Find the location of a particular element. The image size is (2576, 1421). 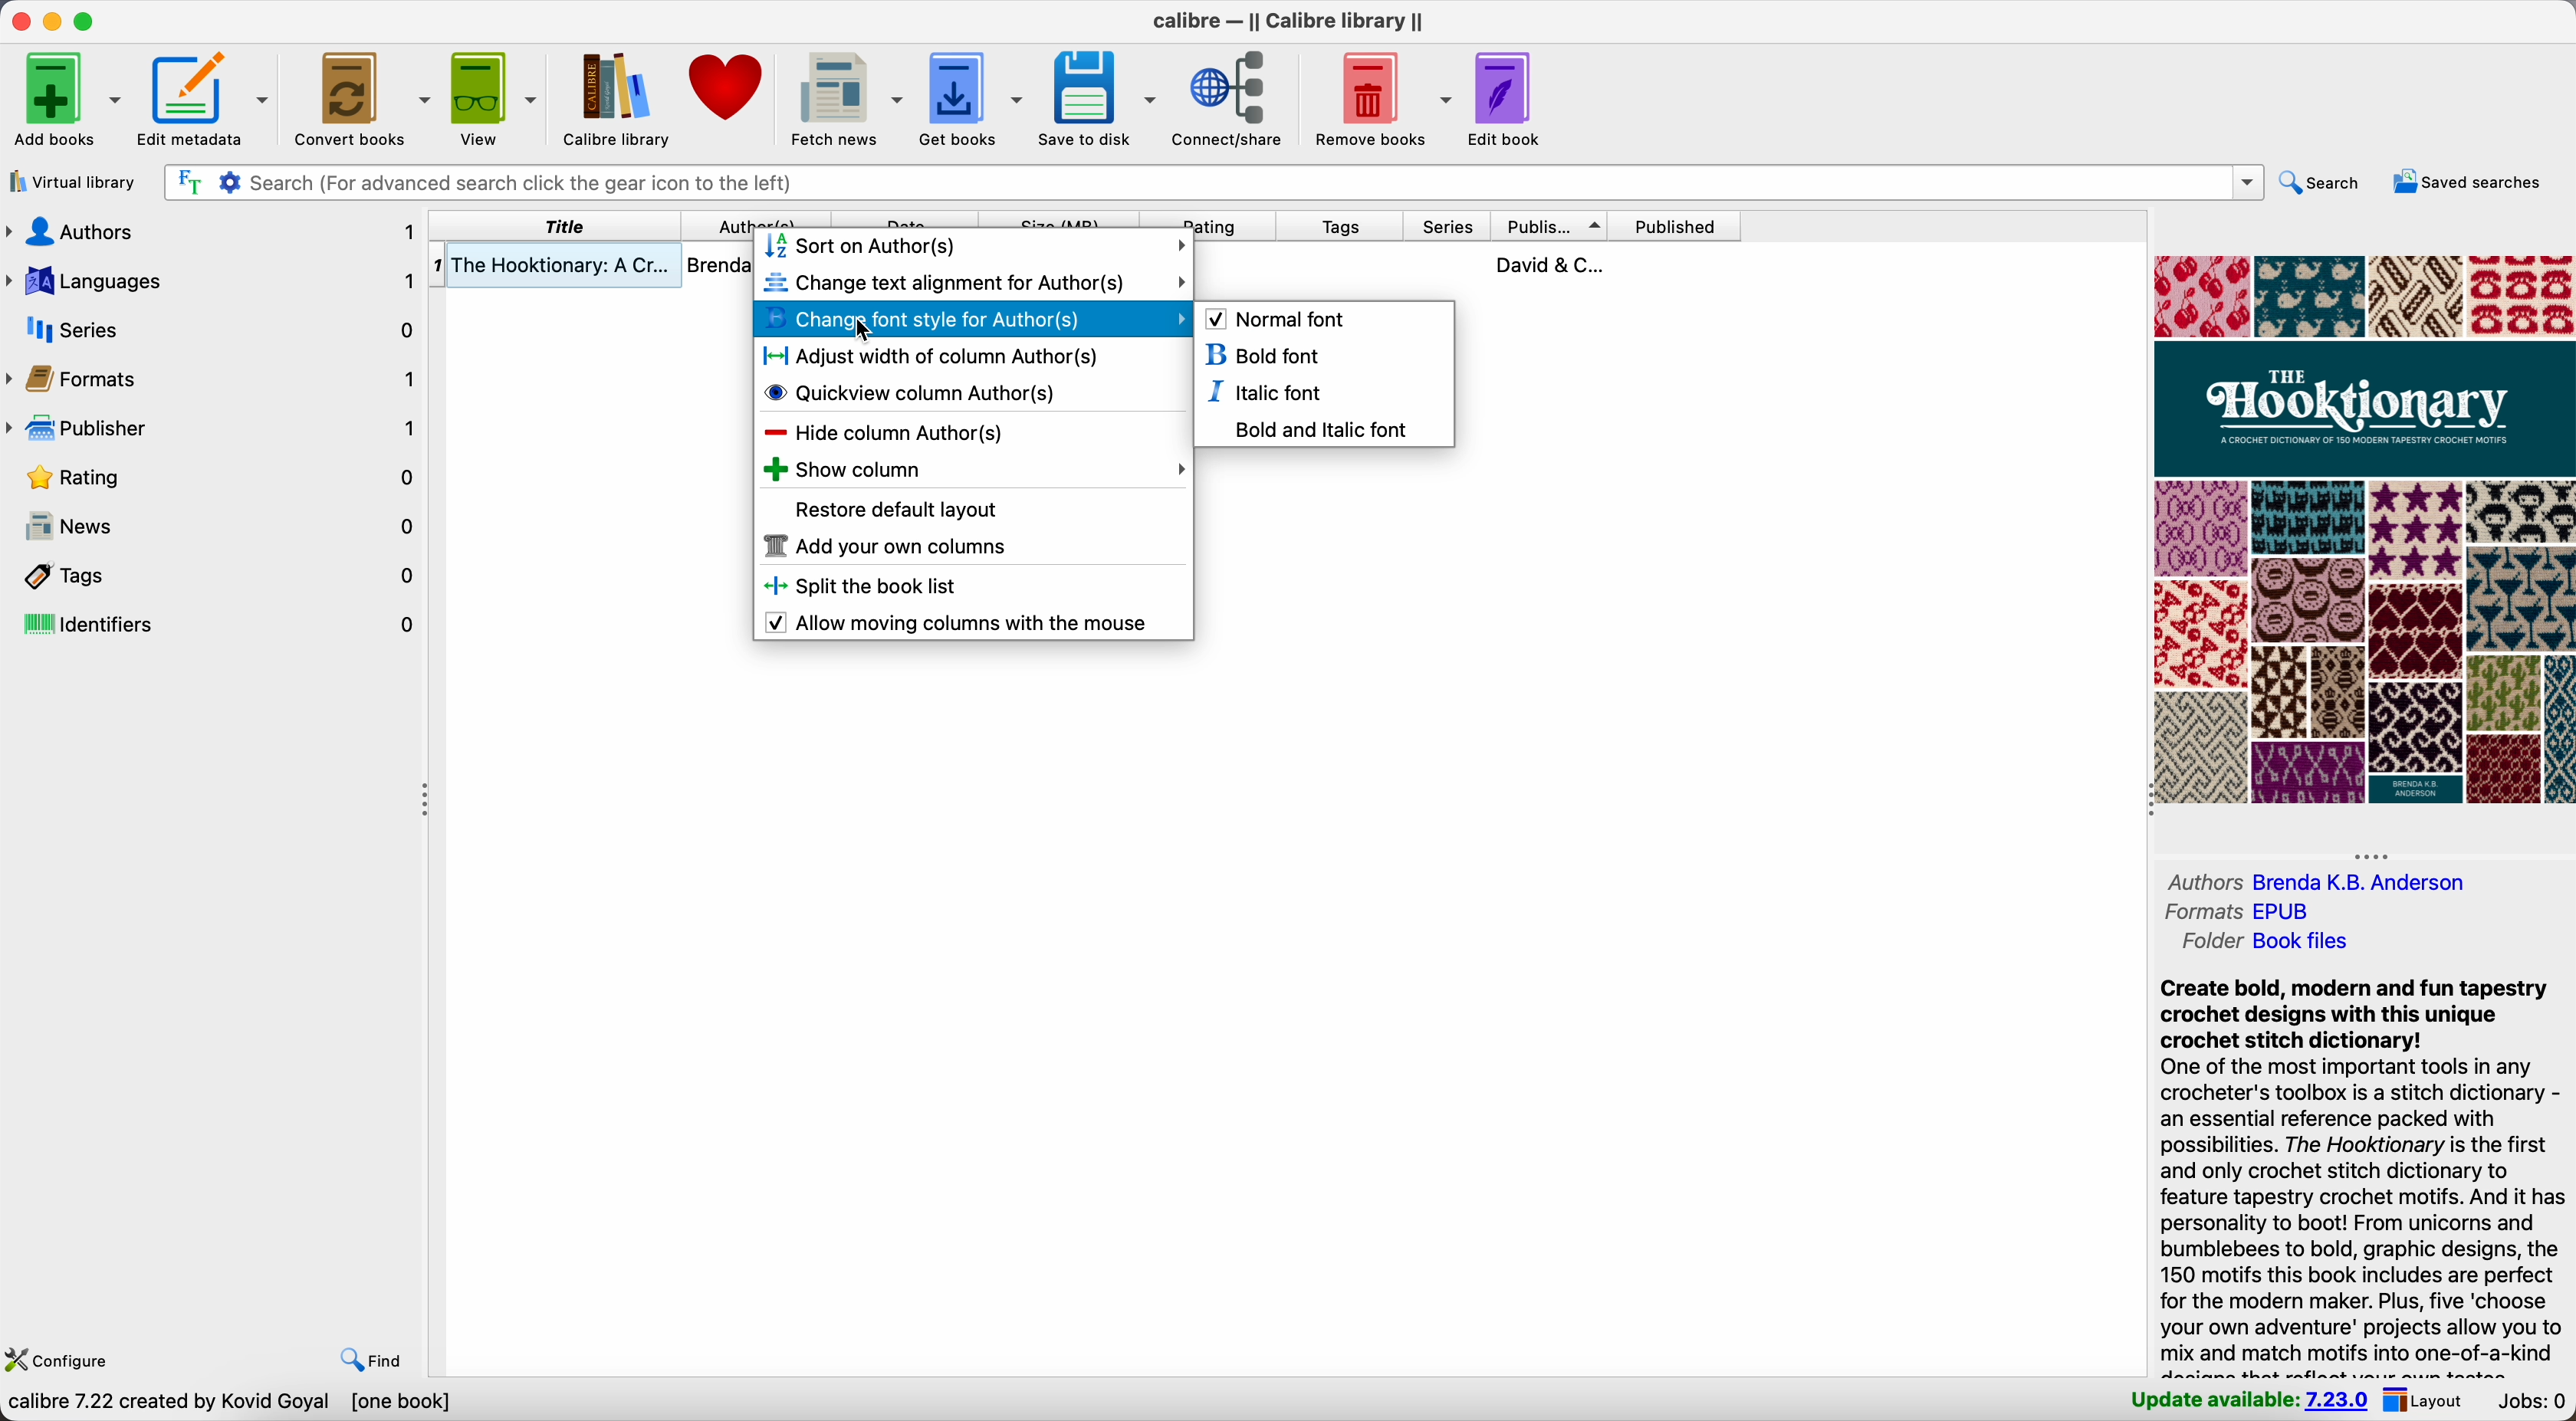

restore default layout is located at coordinates (900, 511).